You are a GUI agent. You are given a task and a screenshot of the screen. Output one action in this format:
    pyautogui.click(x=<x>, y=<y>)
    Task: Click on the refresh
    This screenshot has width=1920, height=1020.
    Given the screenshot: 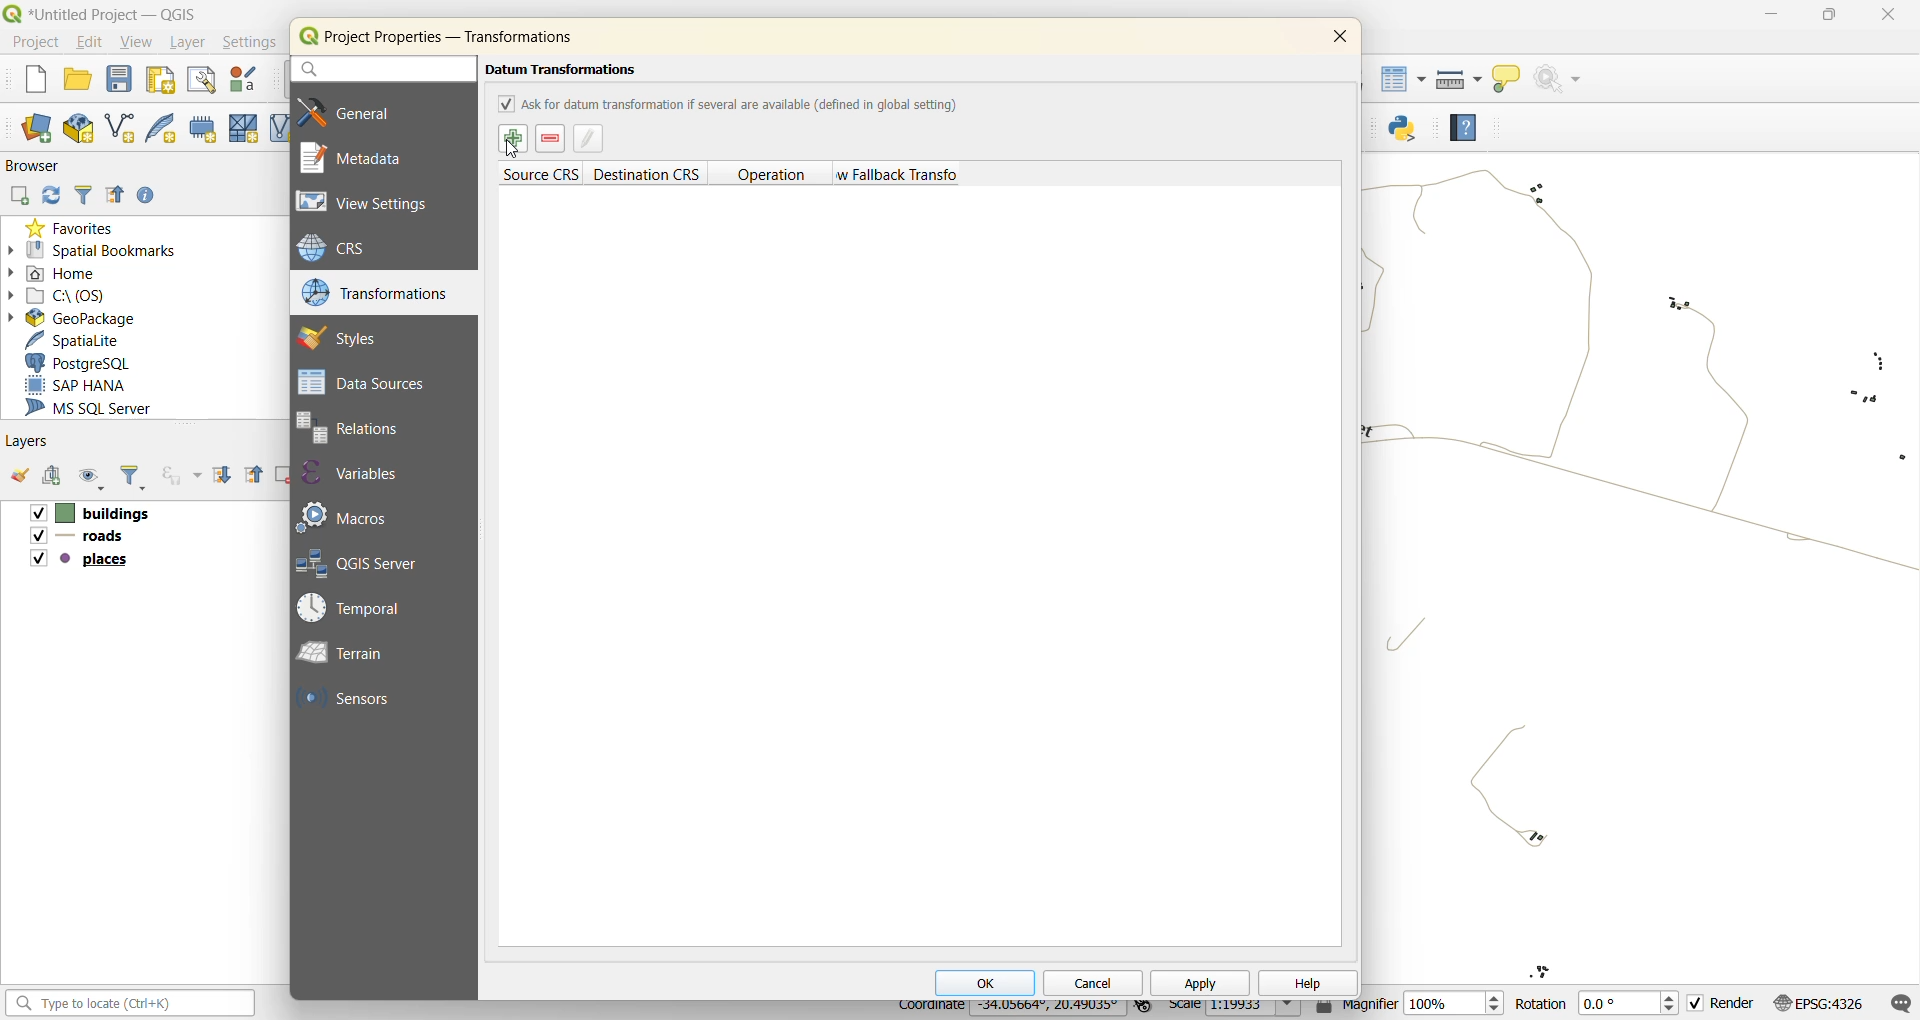 What is the action you would take?
    pyautogui.click(x=49, y=196)
    